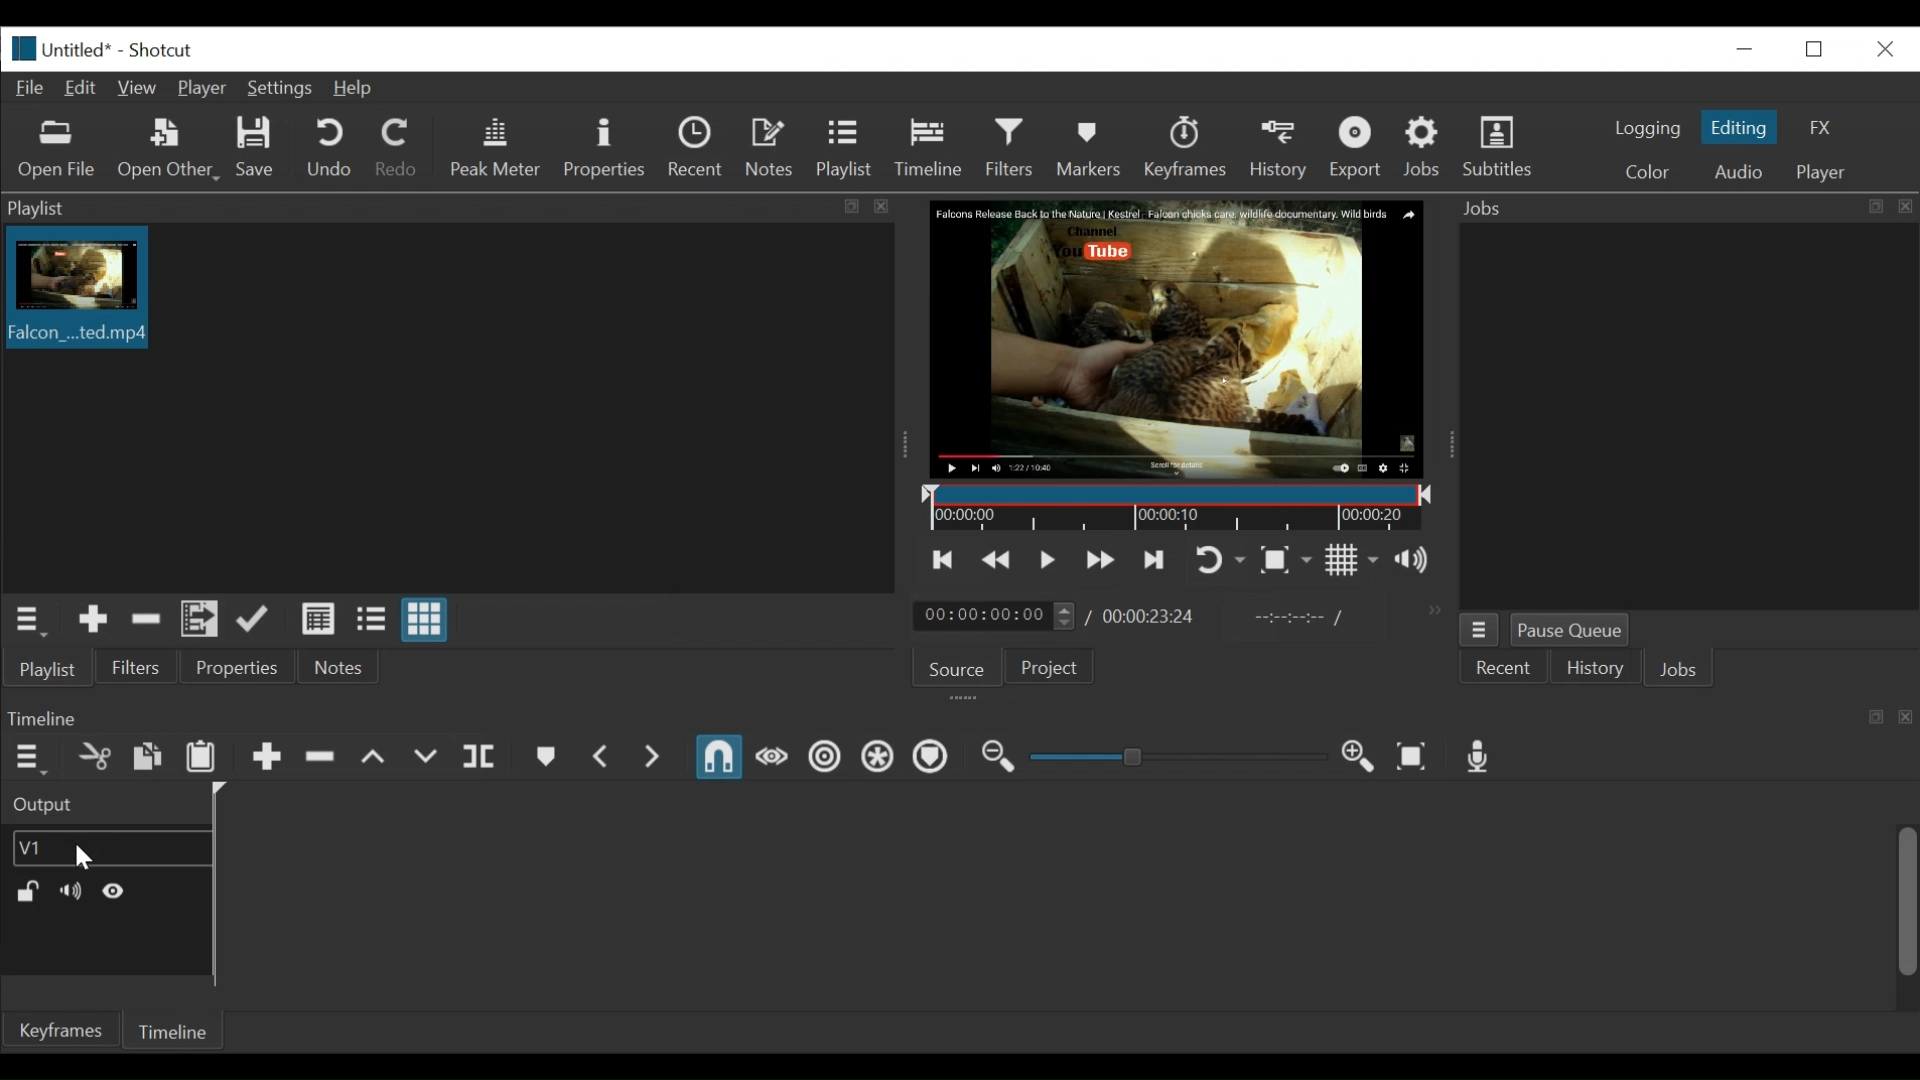 The height and width of the screenshot is (1080, 1920). What do you see at coordinates (825, 758) in the screenshot?
I see `Ripple` at bounding box center [825, 758].